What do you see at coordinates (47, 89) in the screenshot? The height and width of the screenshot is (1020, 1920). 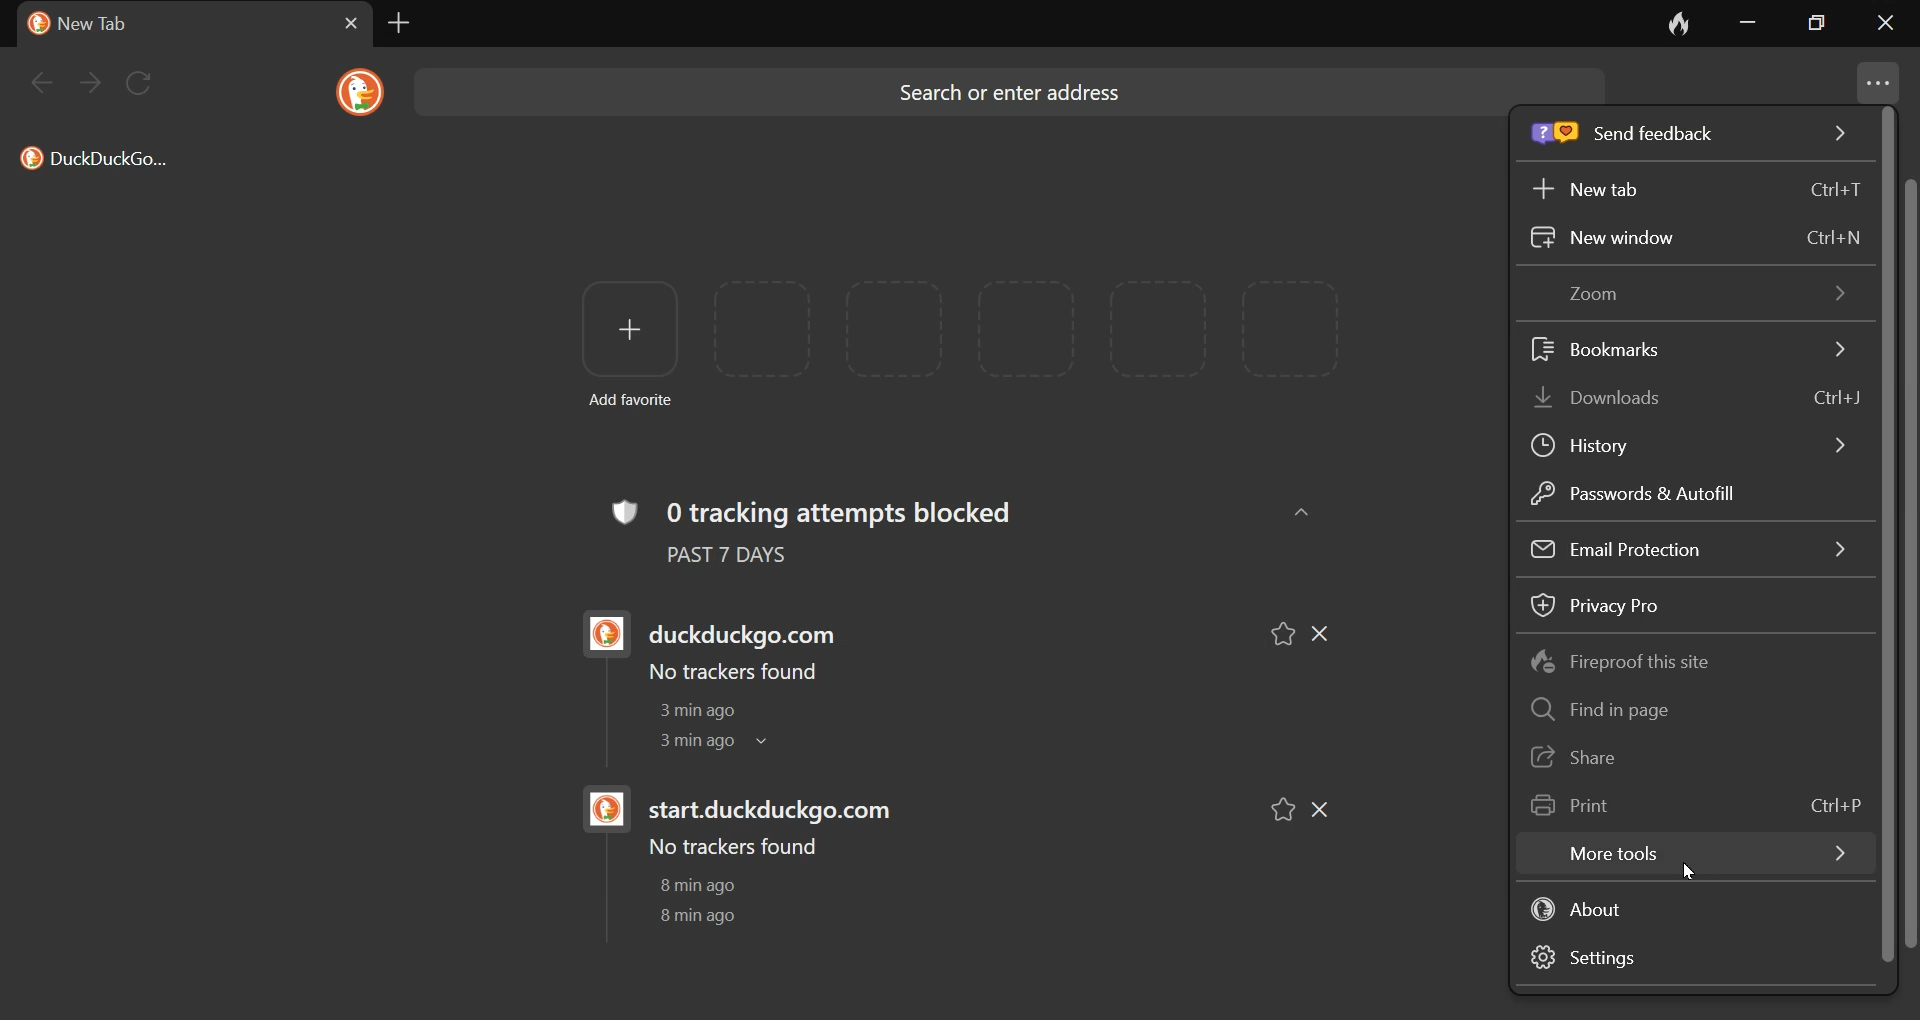 I see `back` at bounding box center [47, 89].